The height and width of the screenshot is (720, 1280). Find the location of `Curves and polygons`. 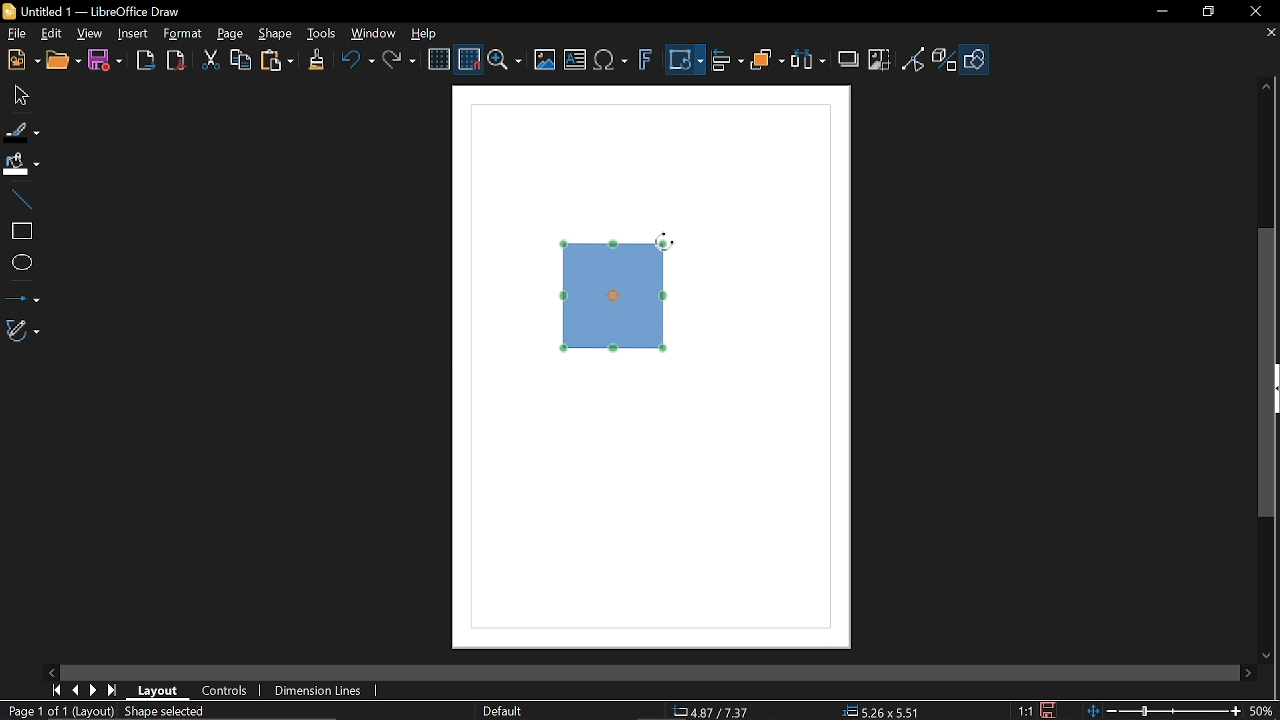

Curves and polygons is located at coordinates (21, 331).